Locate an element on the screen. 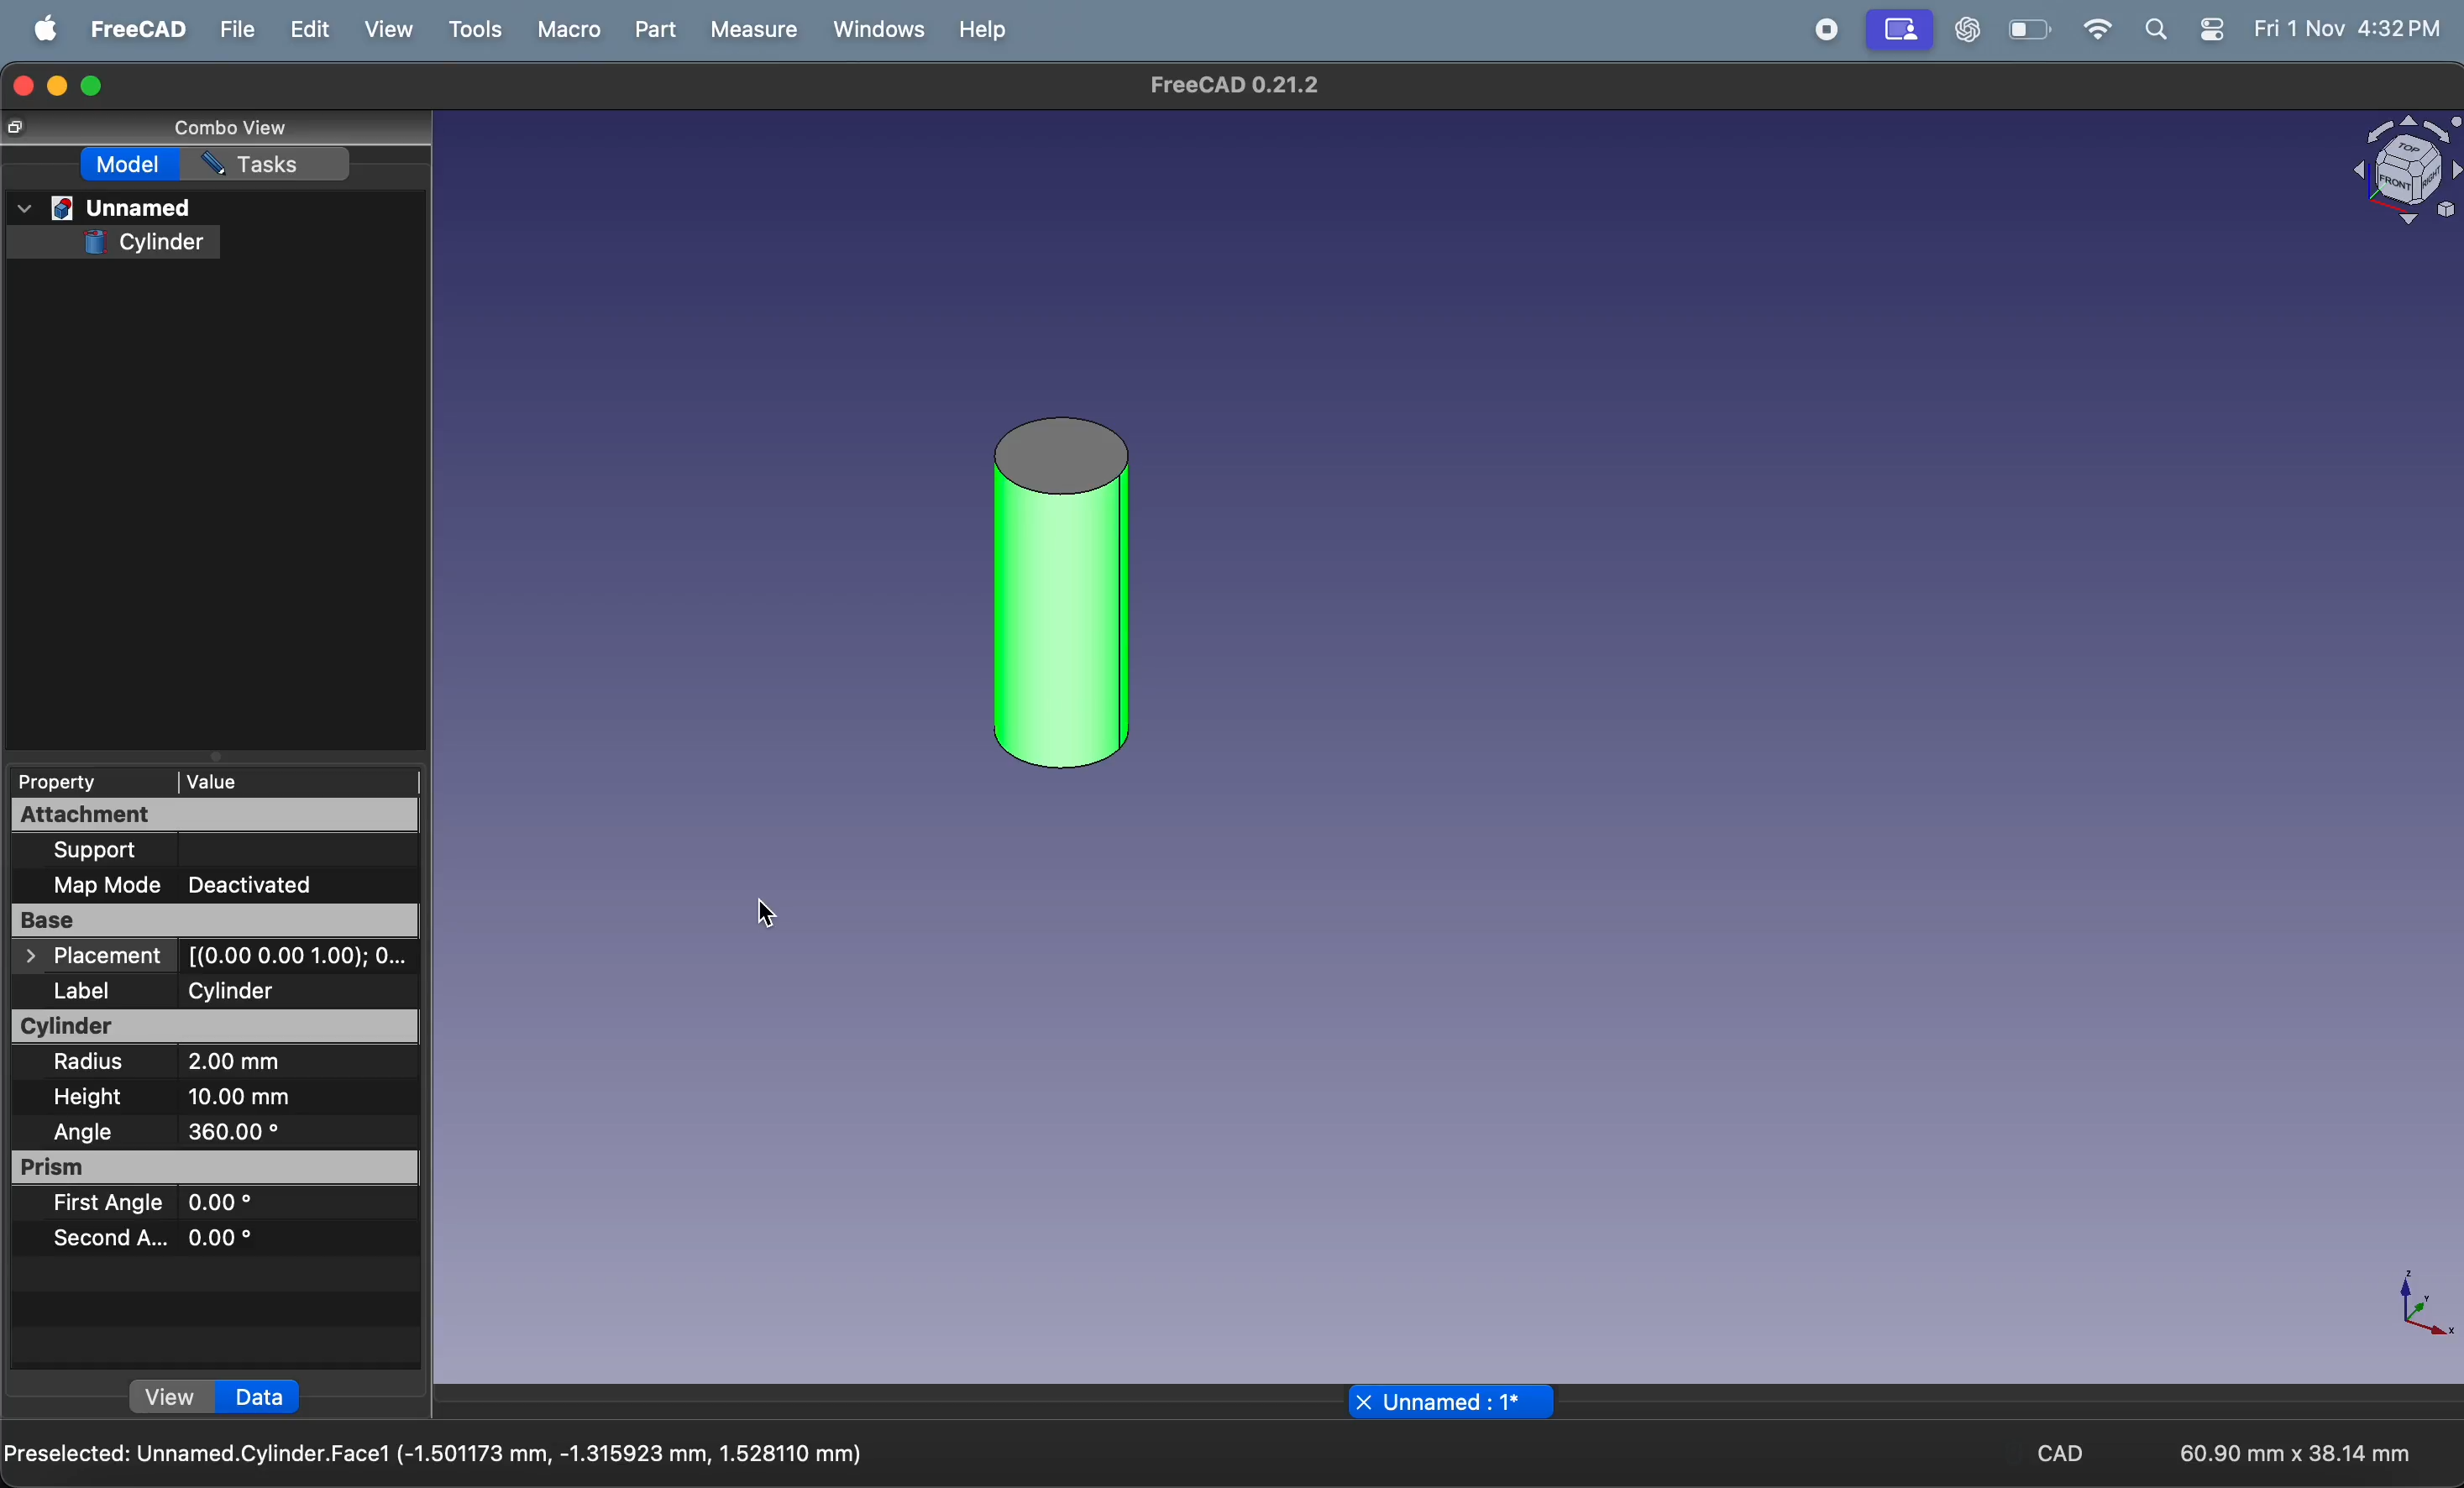  cylinder is located at coordinates (284, 990).